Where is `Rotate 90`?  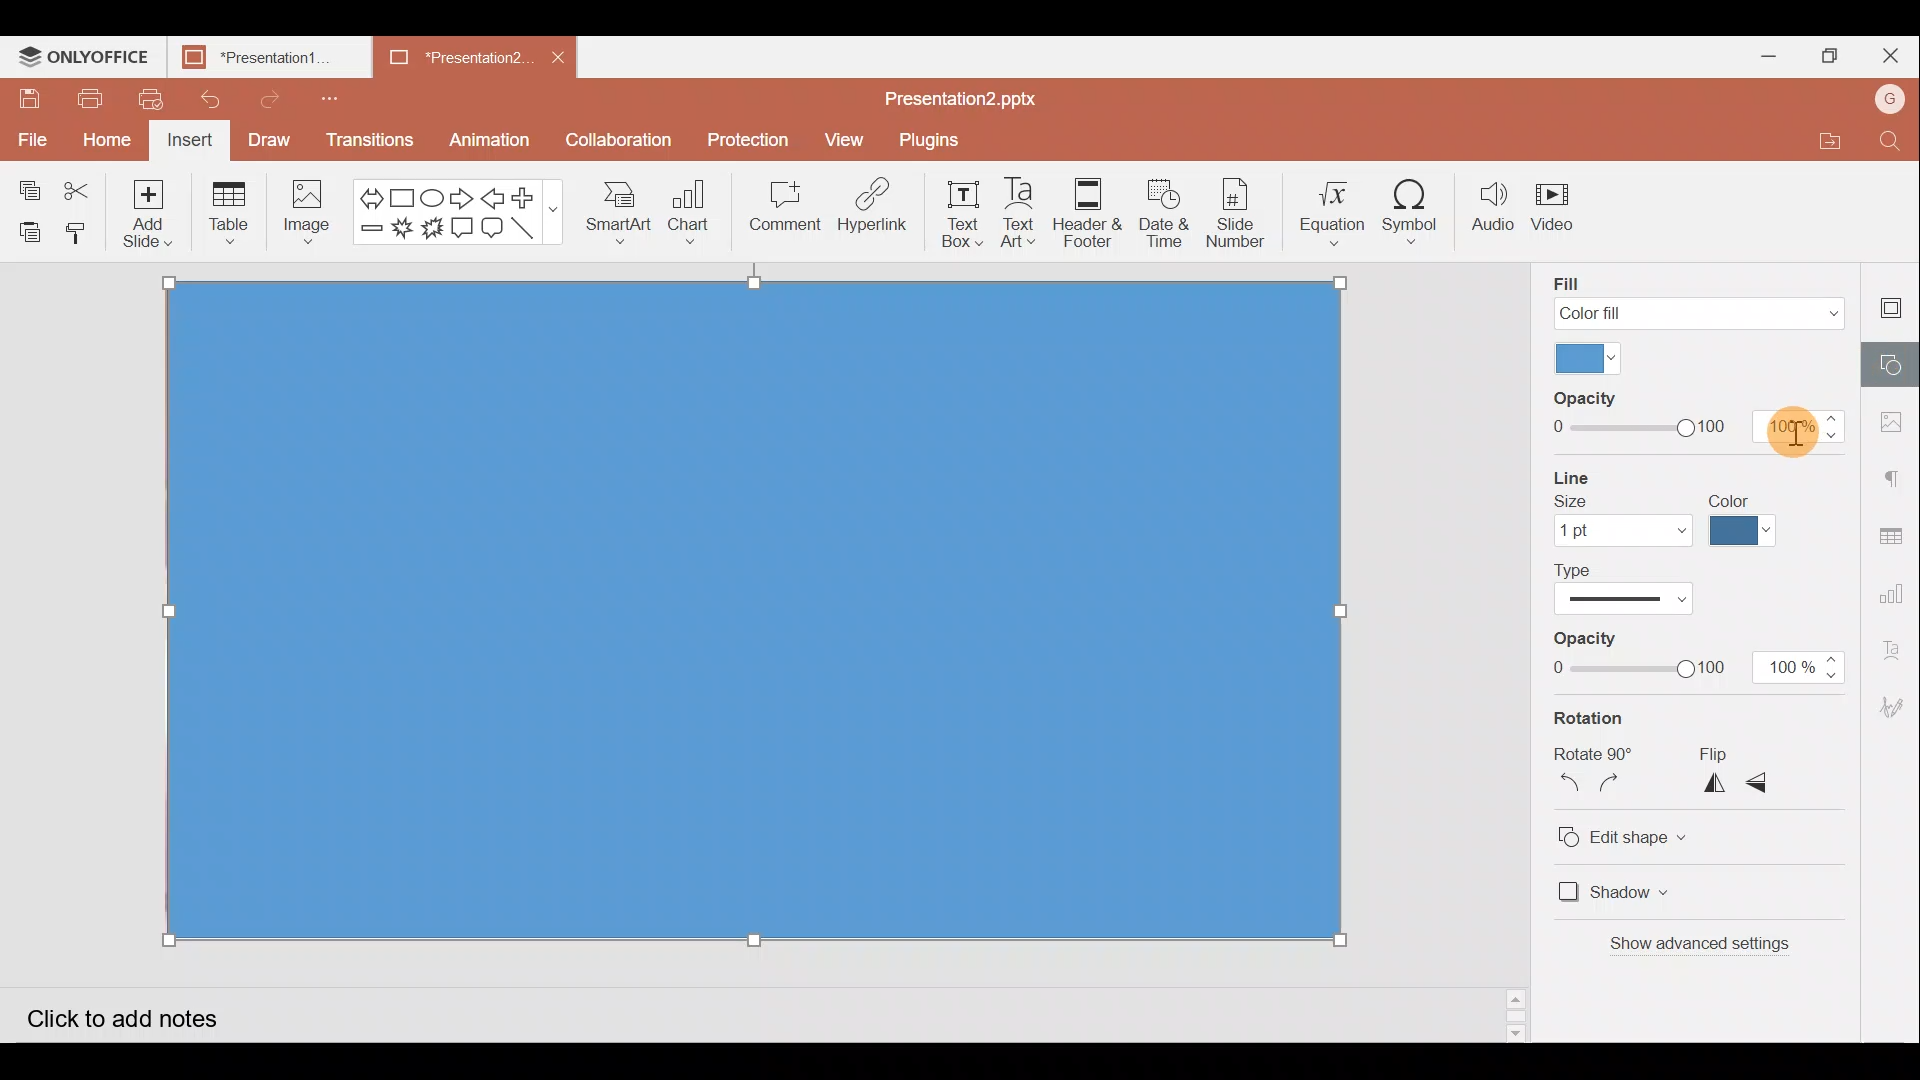 Rotate 90 is located at coordinates (1595, 754).